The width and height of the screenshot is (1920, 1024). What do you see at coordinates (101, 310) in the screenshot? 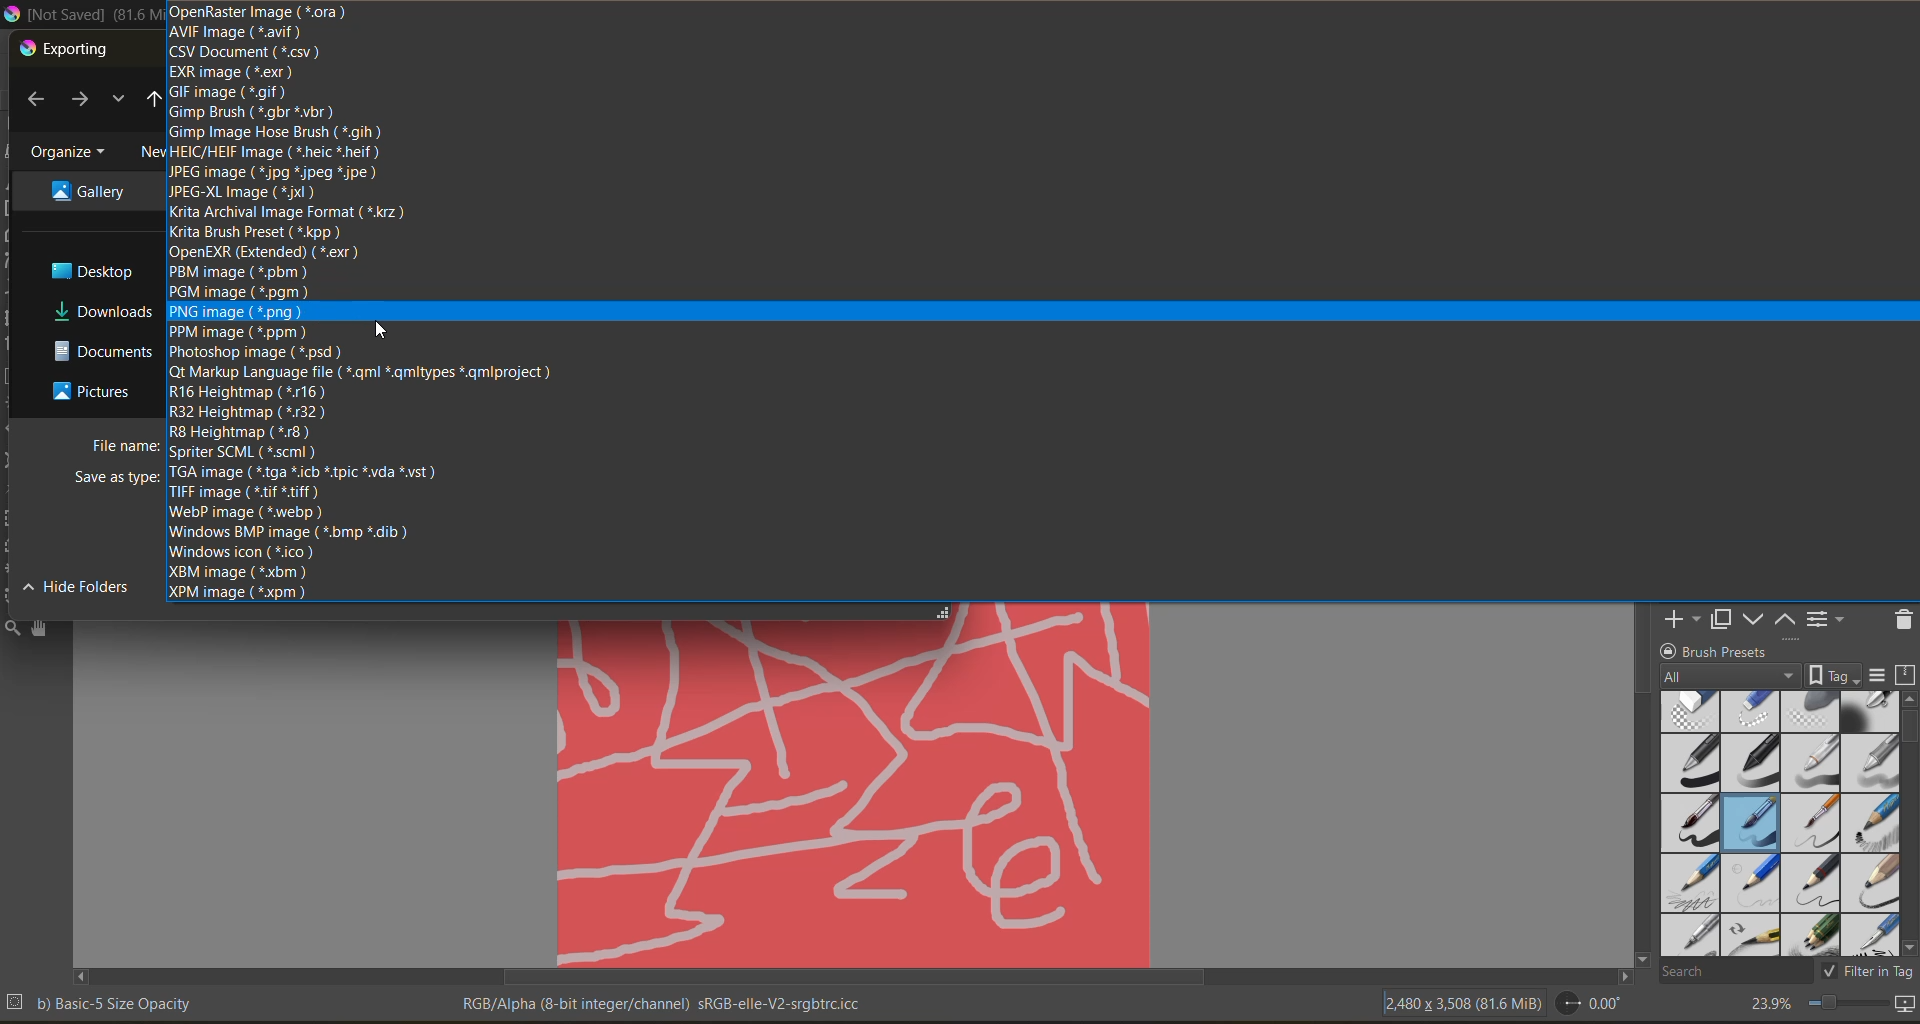
I see `folder destination` at bounding box center [101, 310].